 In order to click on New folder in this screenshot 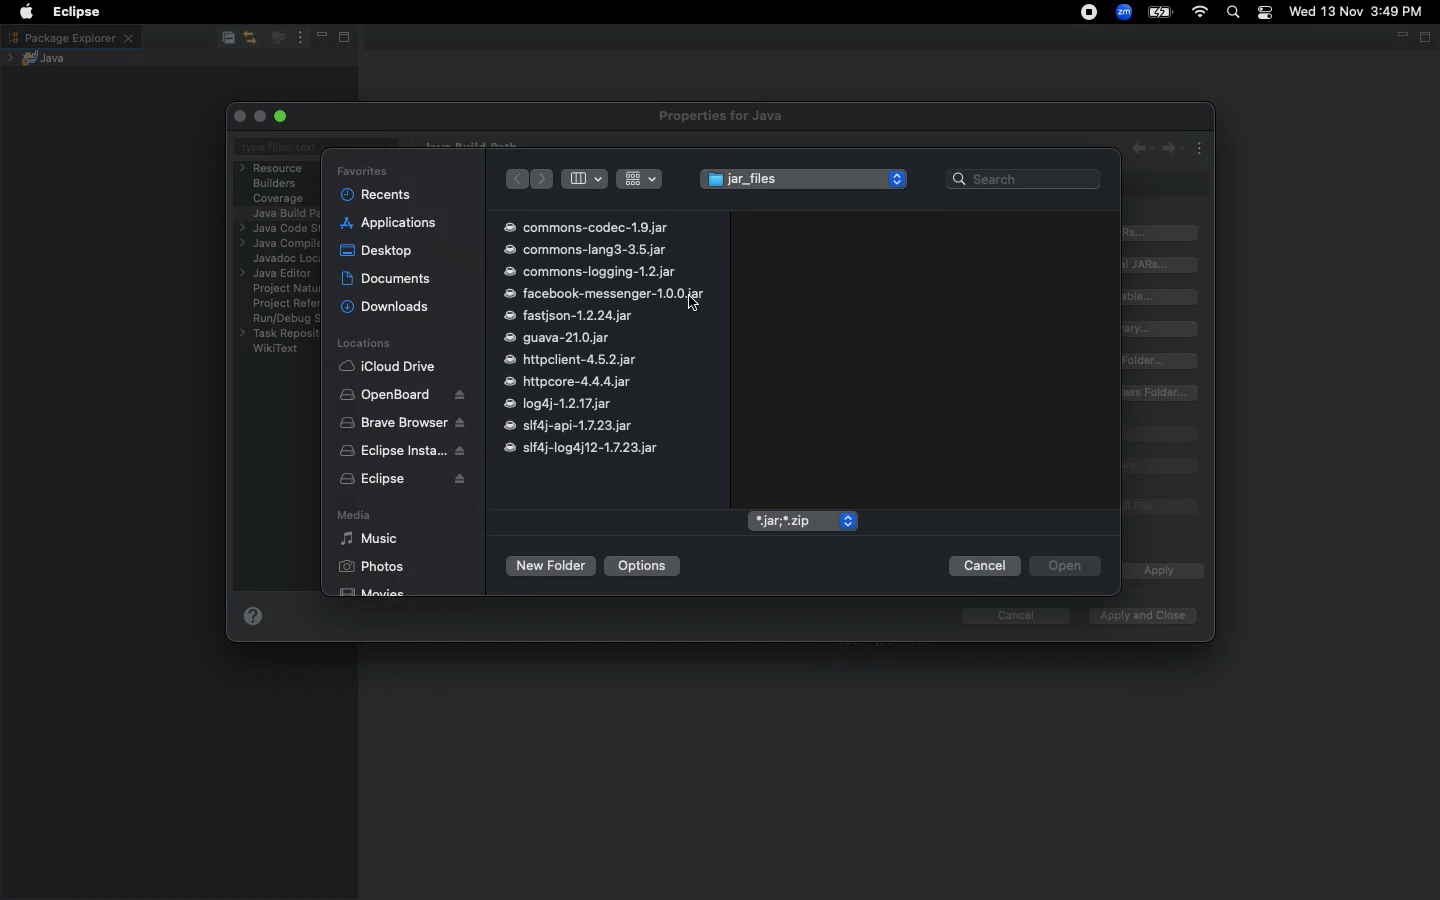, I will do `click(549, 566)`.